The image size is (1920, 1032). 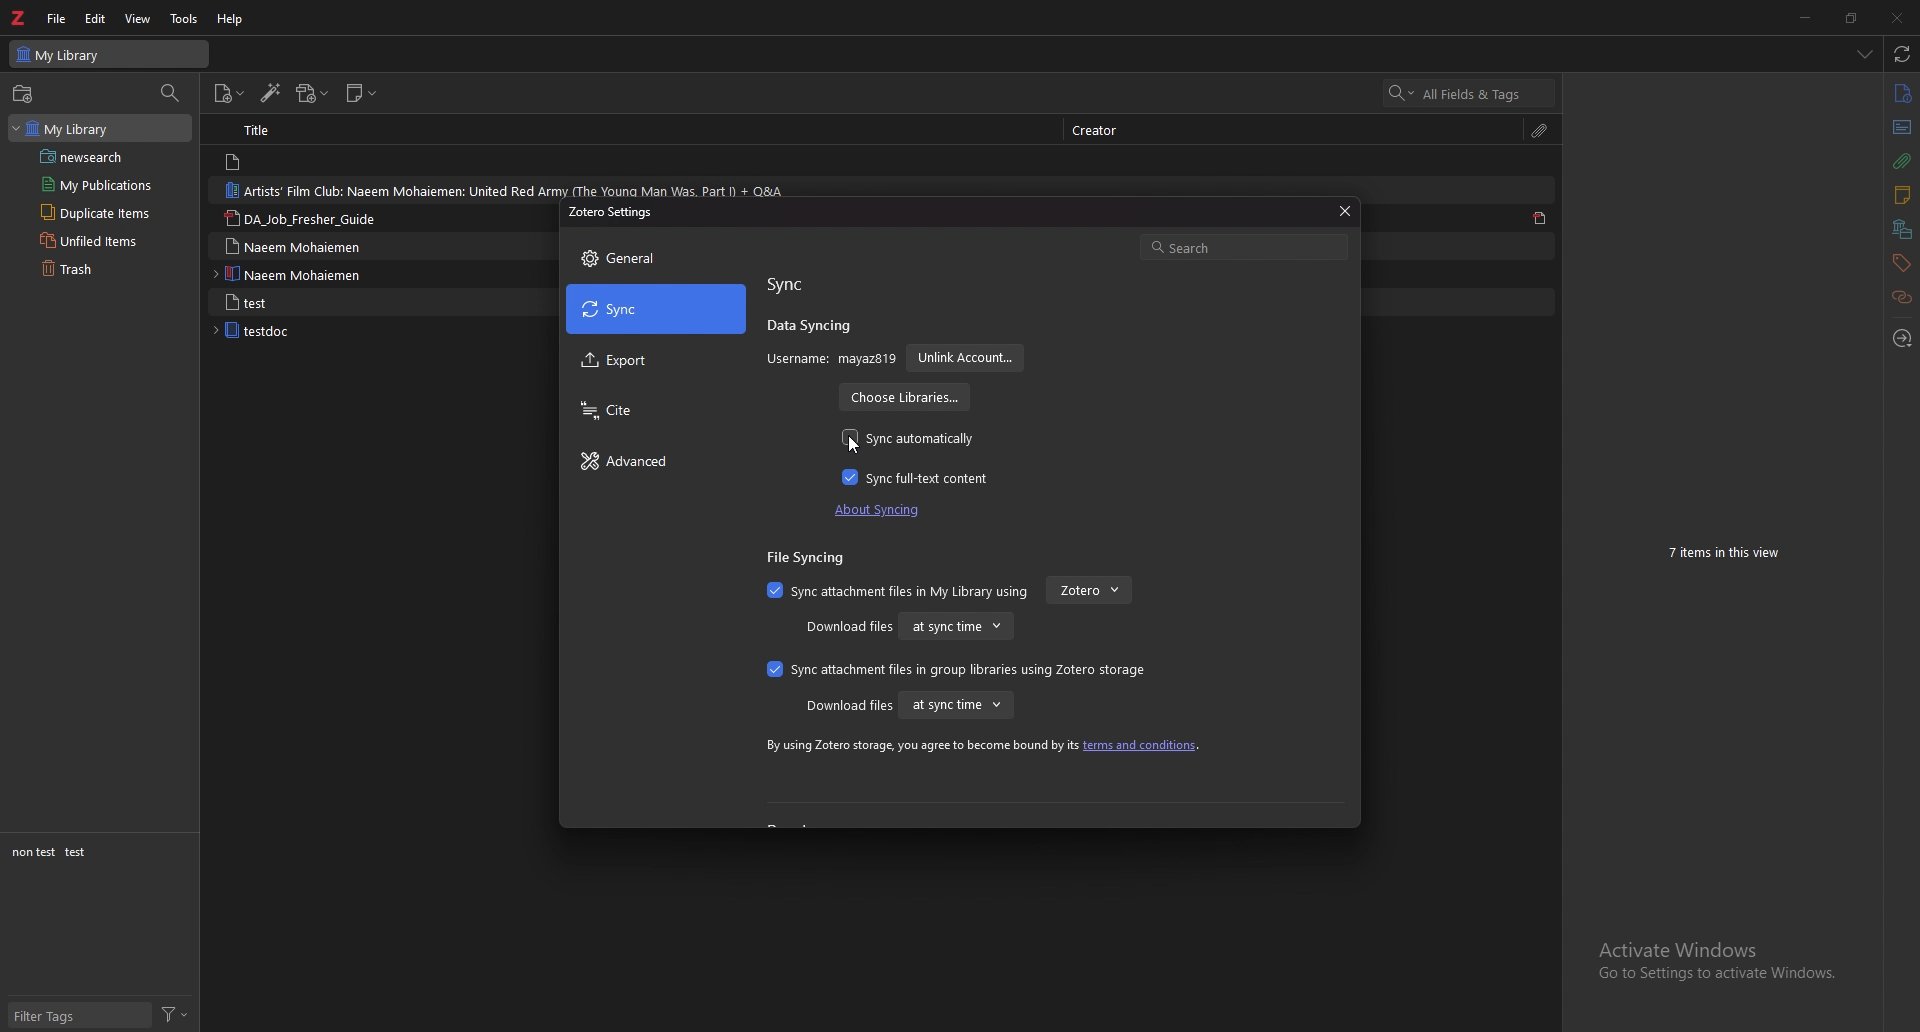 I want to click on filter, so click(x=174, y=1013).